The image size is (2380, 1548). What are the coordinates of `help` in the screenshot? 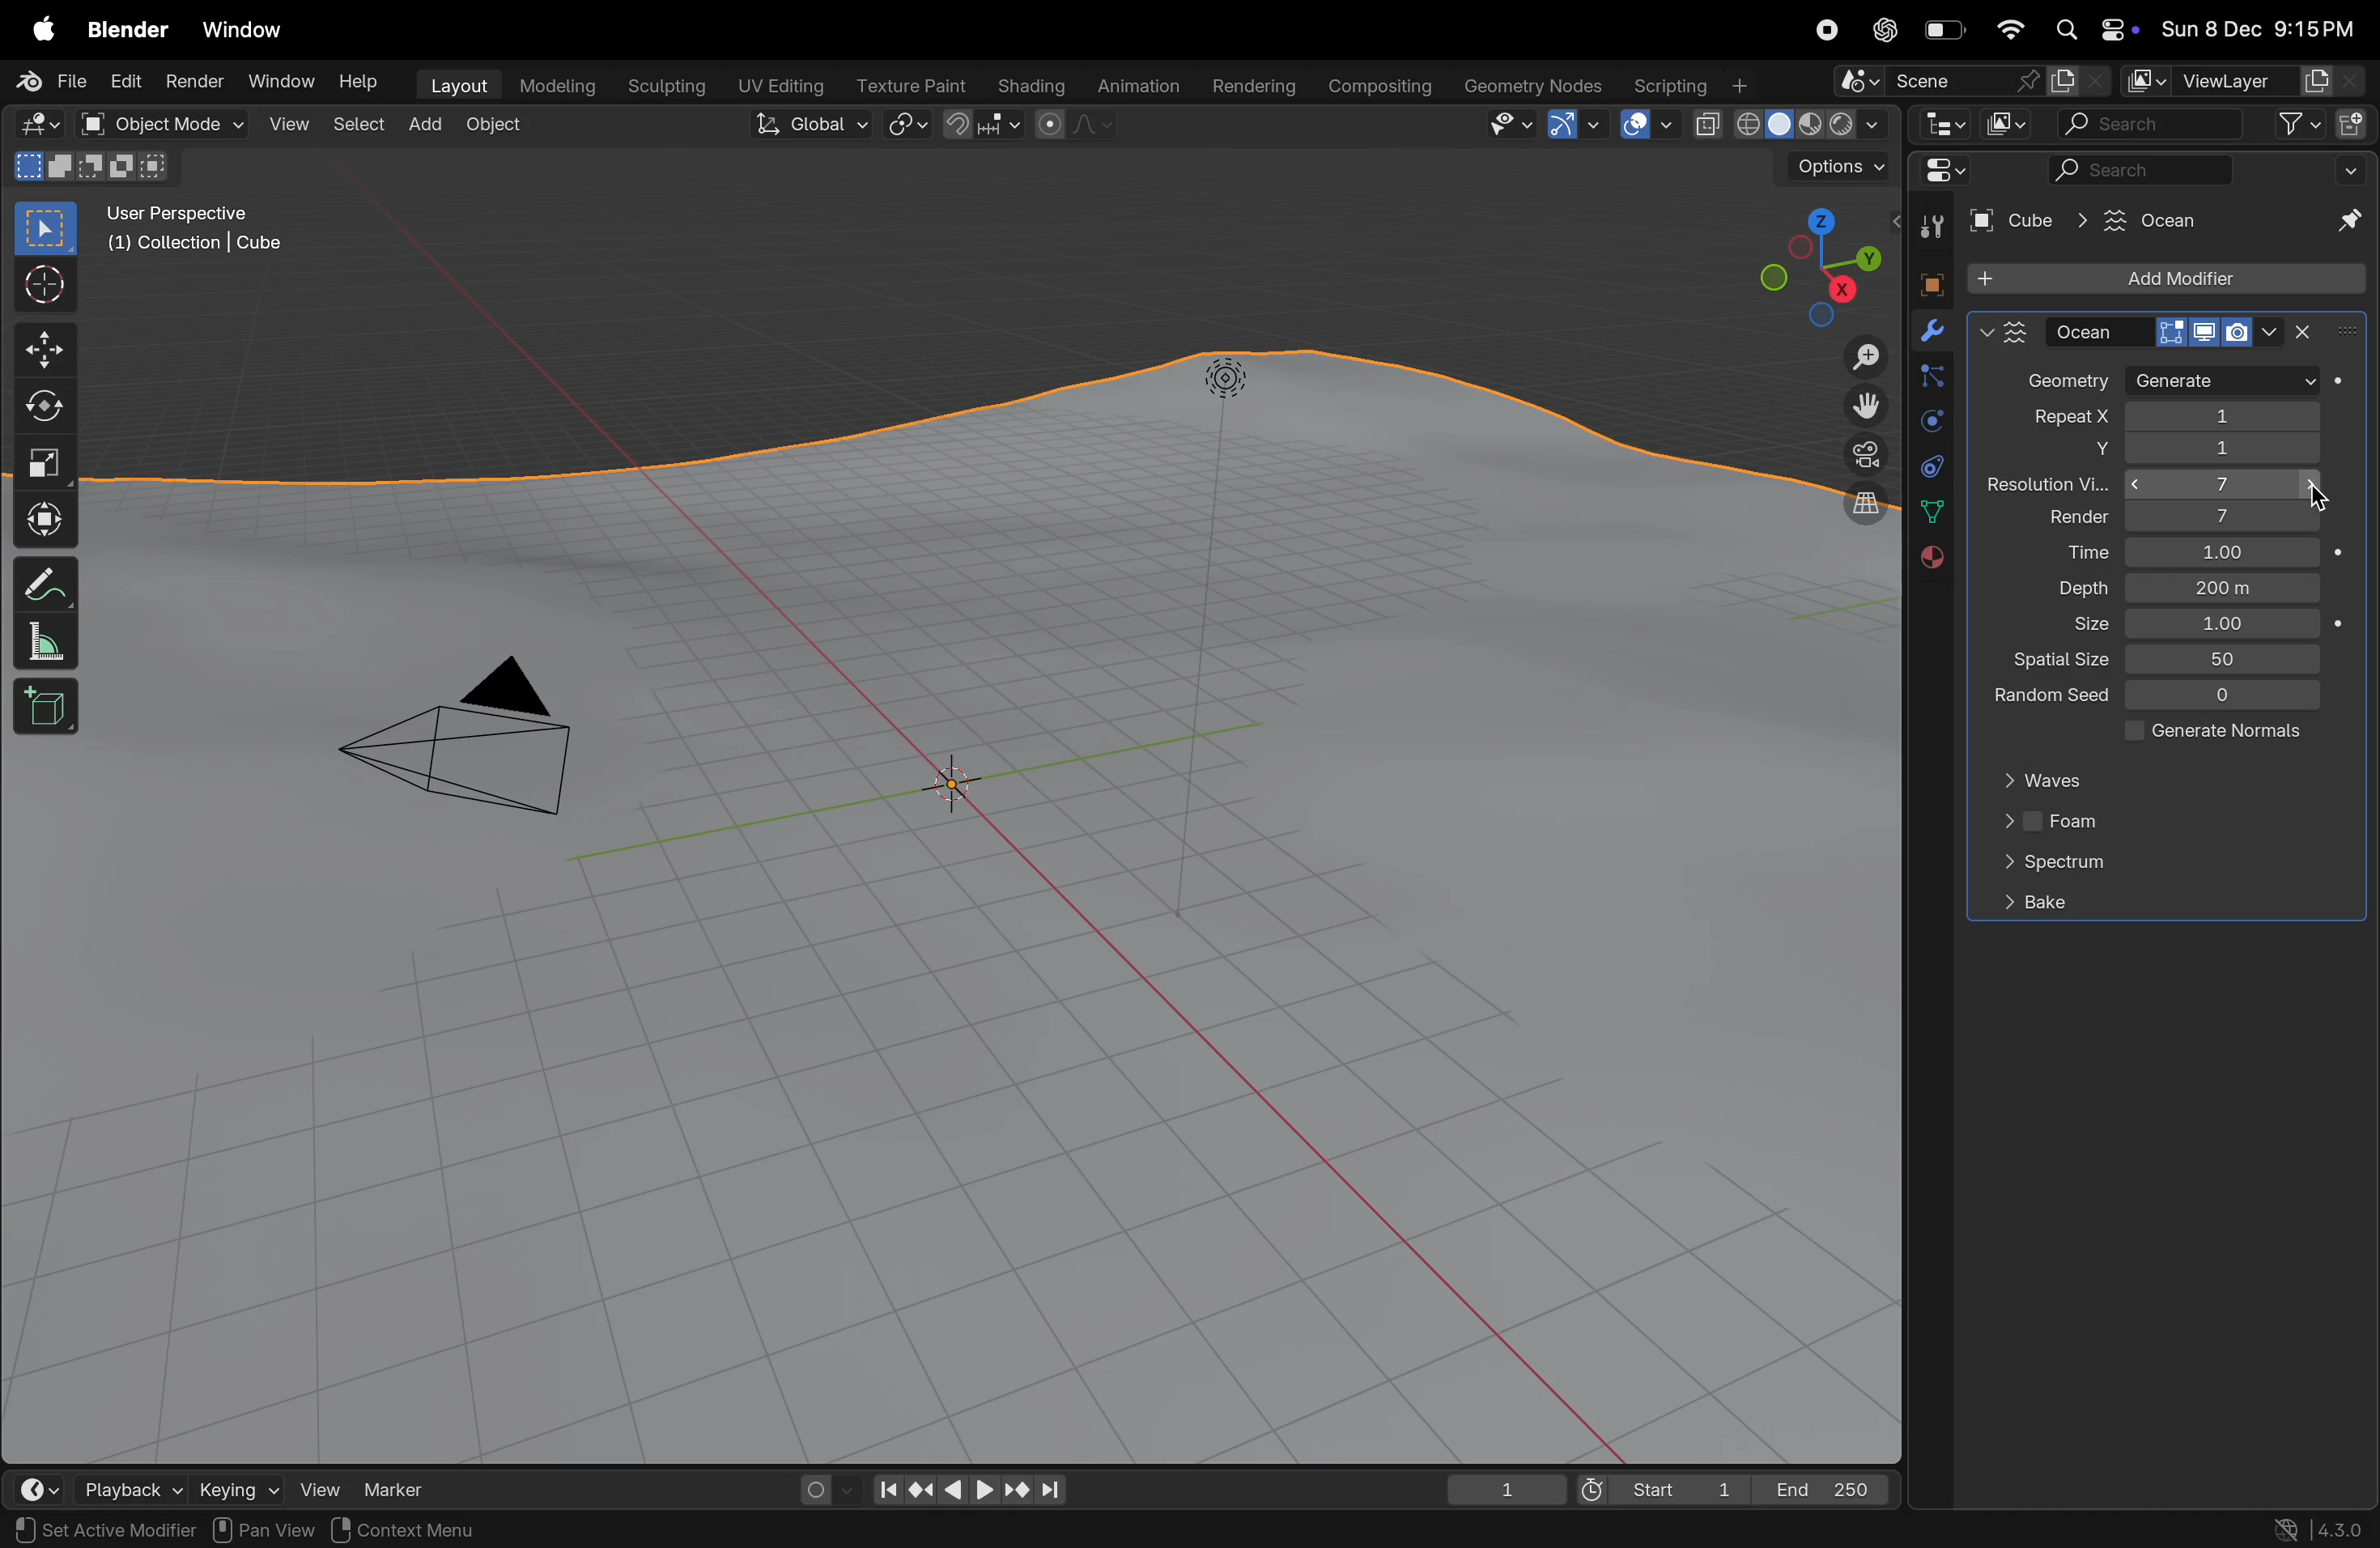 It's located at (362, 86).